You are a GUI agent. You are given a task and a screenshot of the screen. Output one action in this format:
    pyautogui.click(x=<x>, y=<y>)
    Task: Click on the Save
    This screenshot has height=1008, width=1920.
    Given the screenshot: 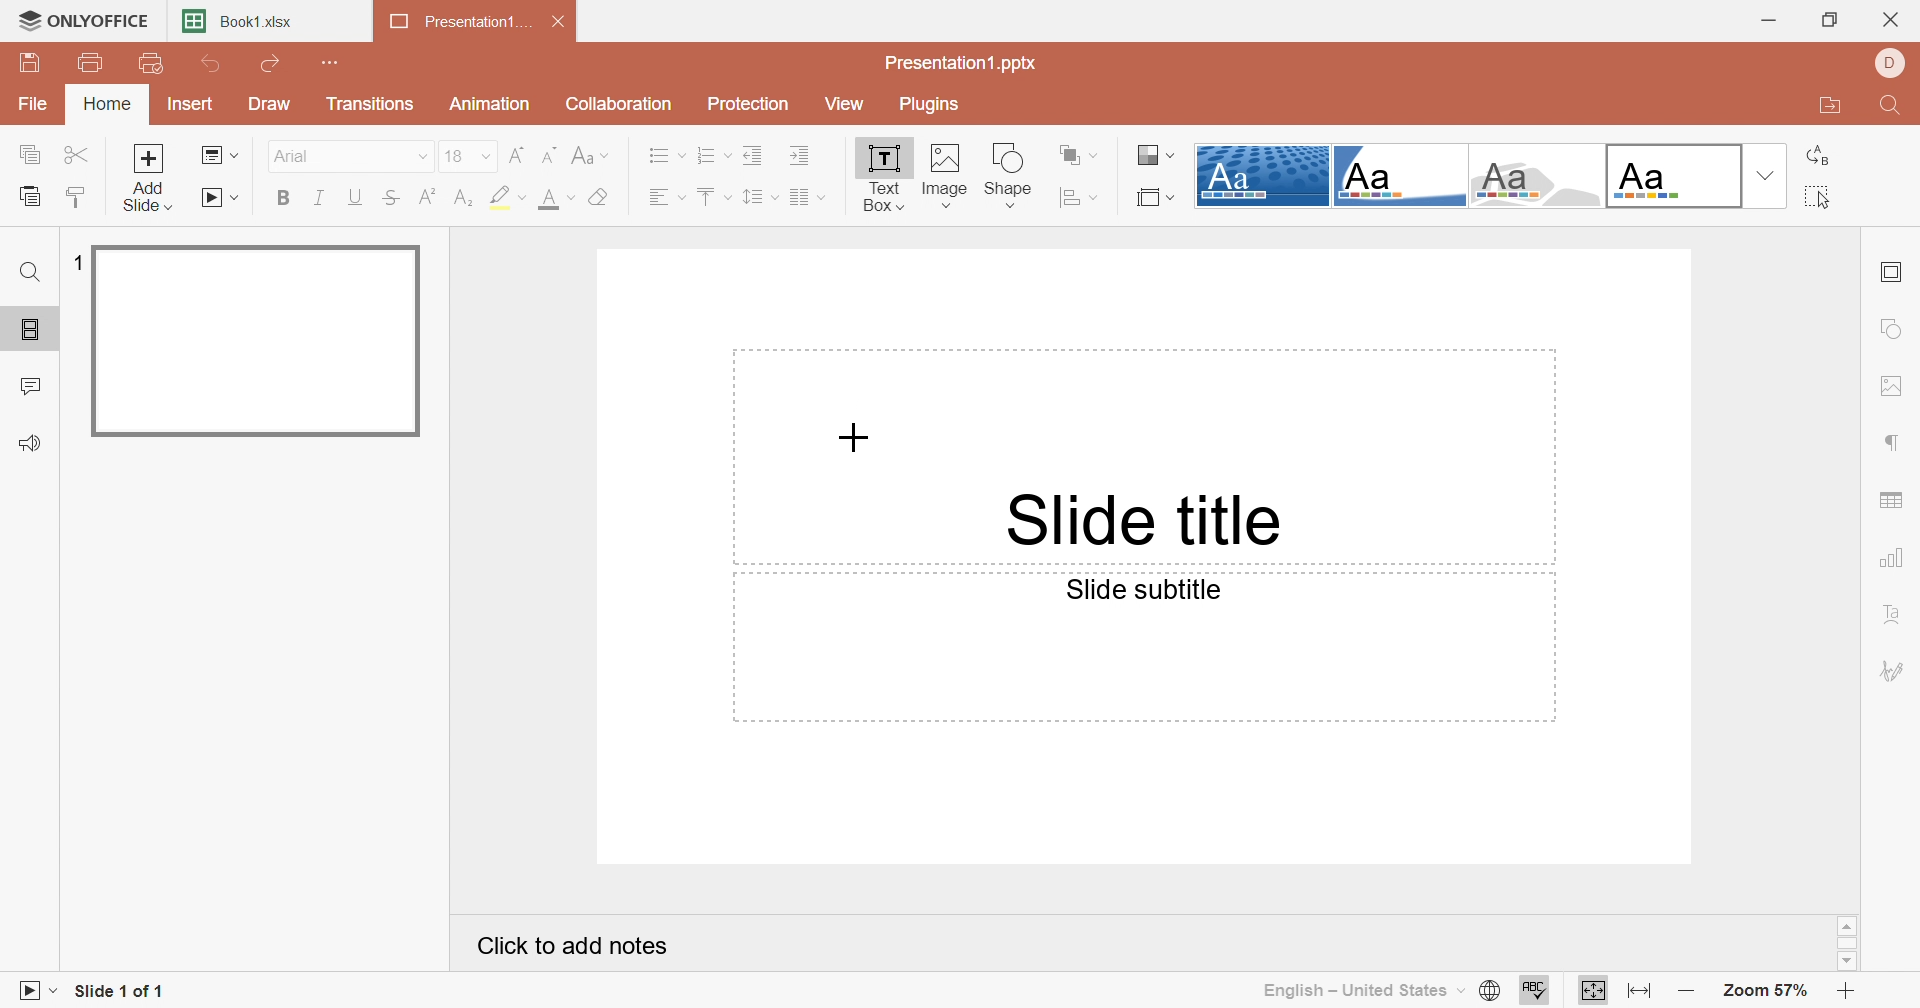 What is the action you would take?
    pyautogui.click(x=28, y=63)
    